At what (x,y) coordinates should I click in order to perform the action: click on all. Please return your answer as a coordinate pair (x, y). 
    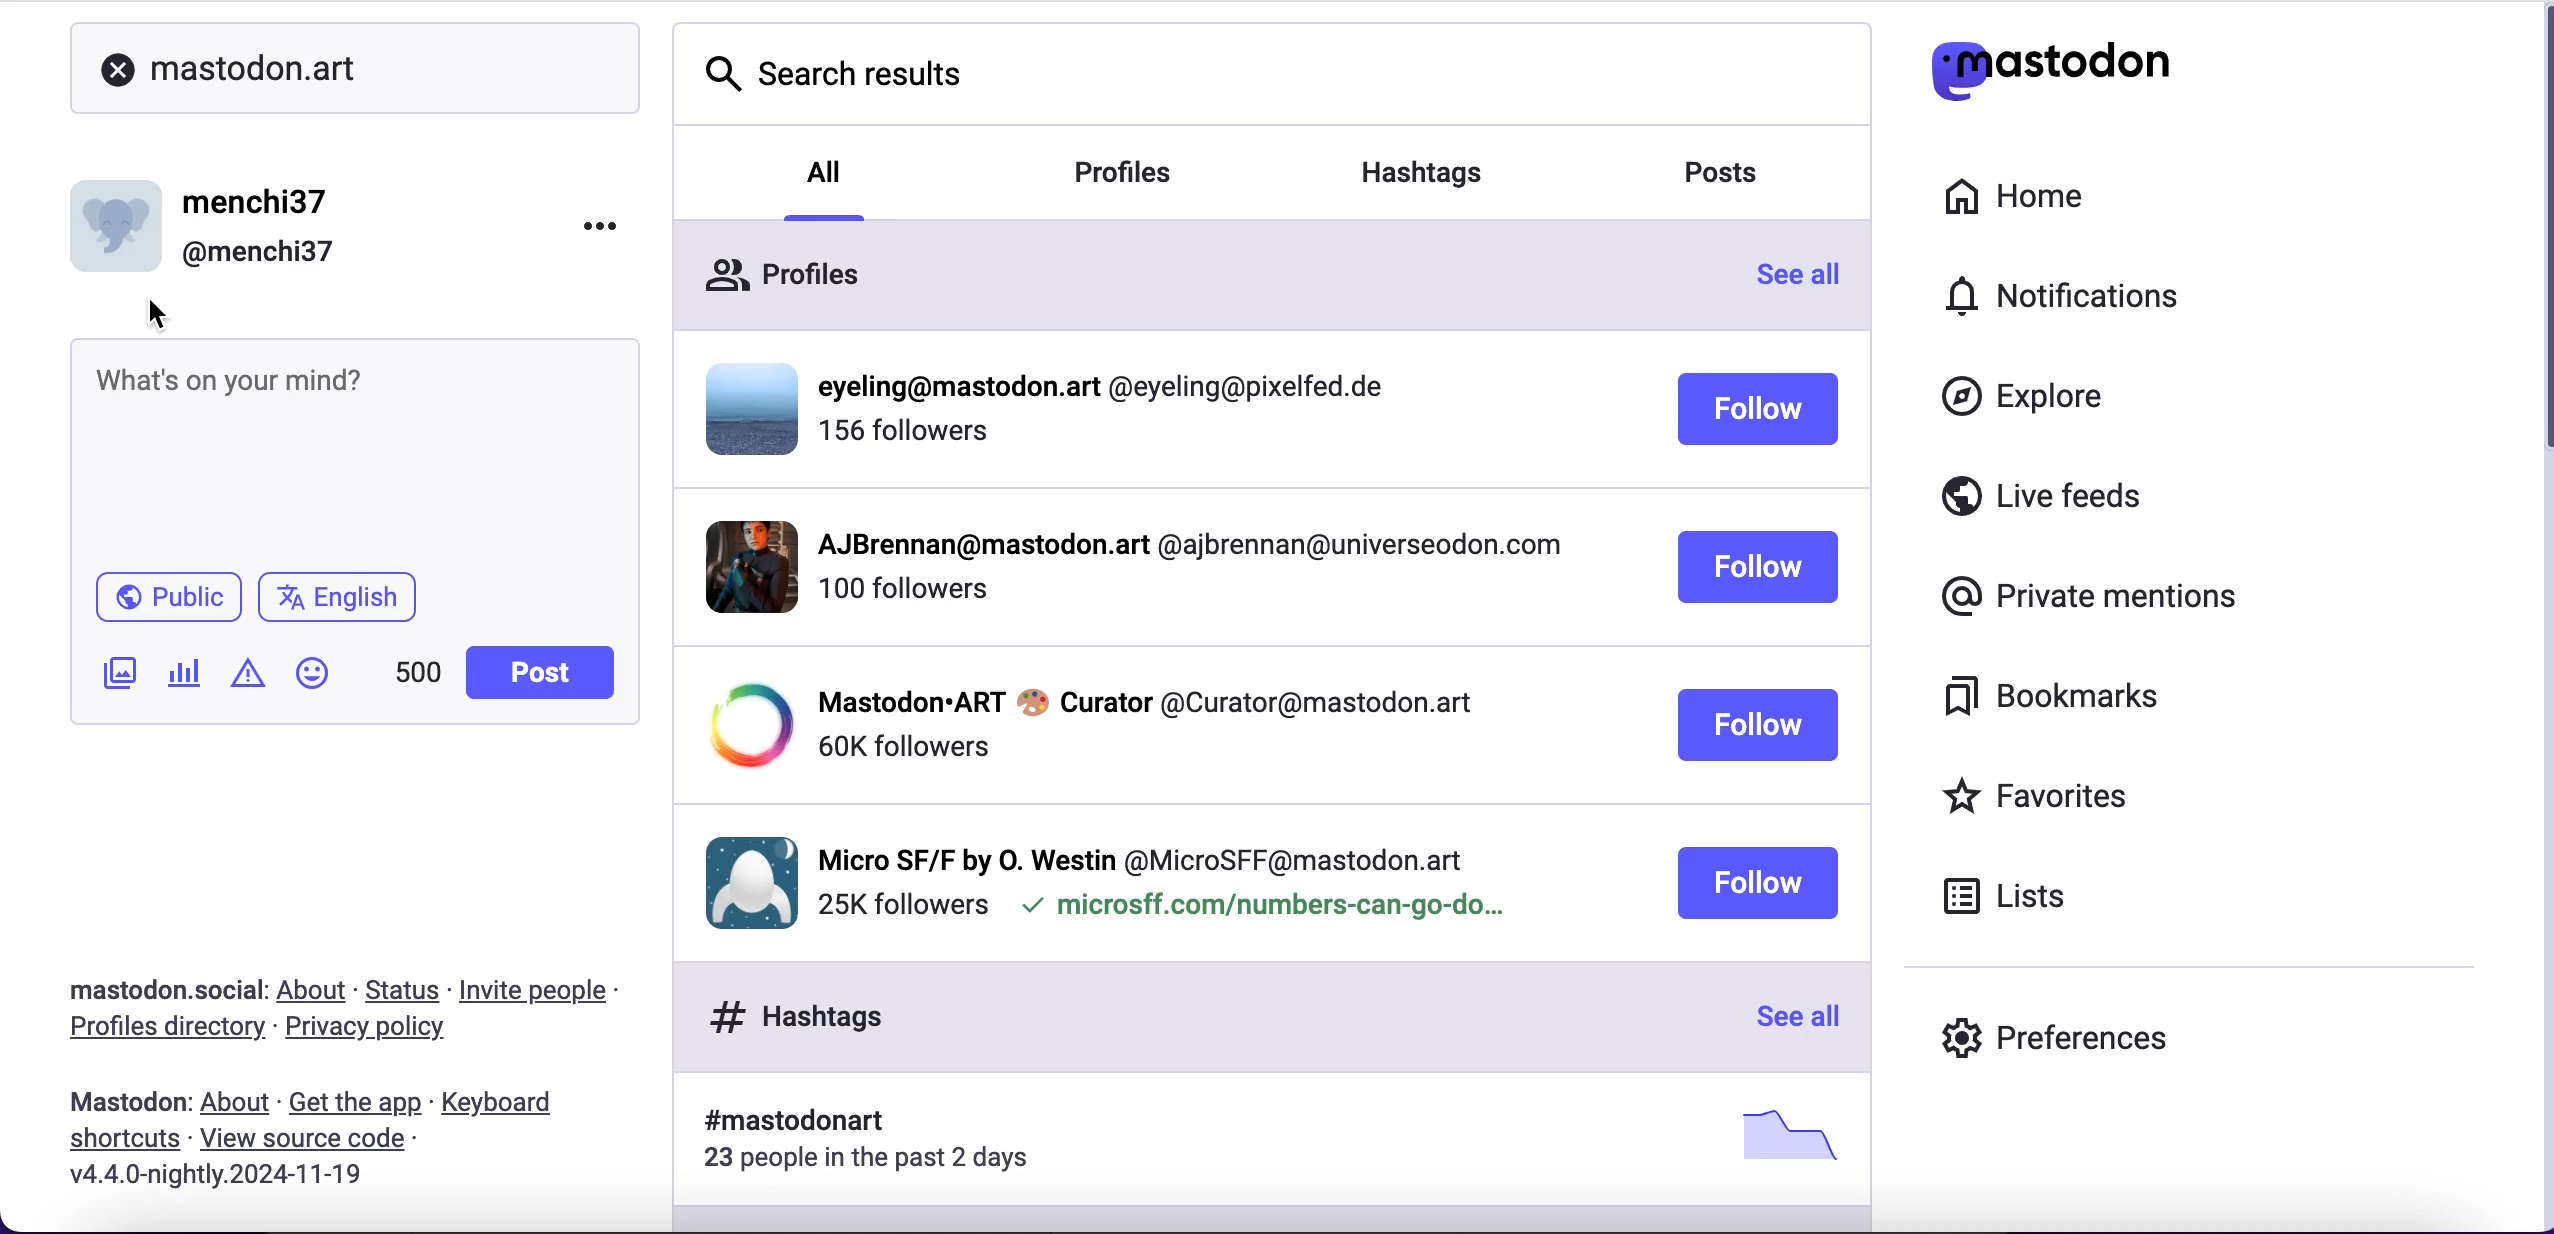
    Looking at the image, I should click on (820, 182).